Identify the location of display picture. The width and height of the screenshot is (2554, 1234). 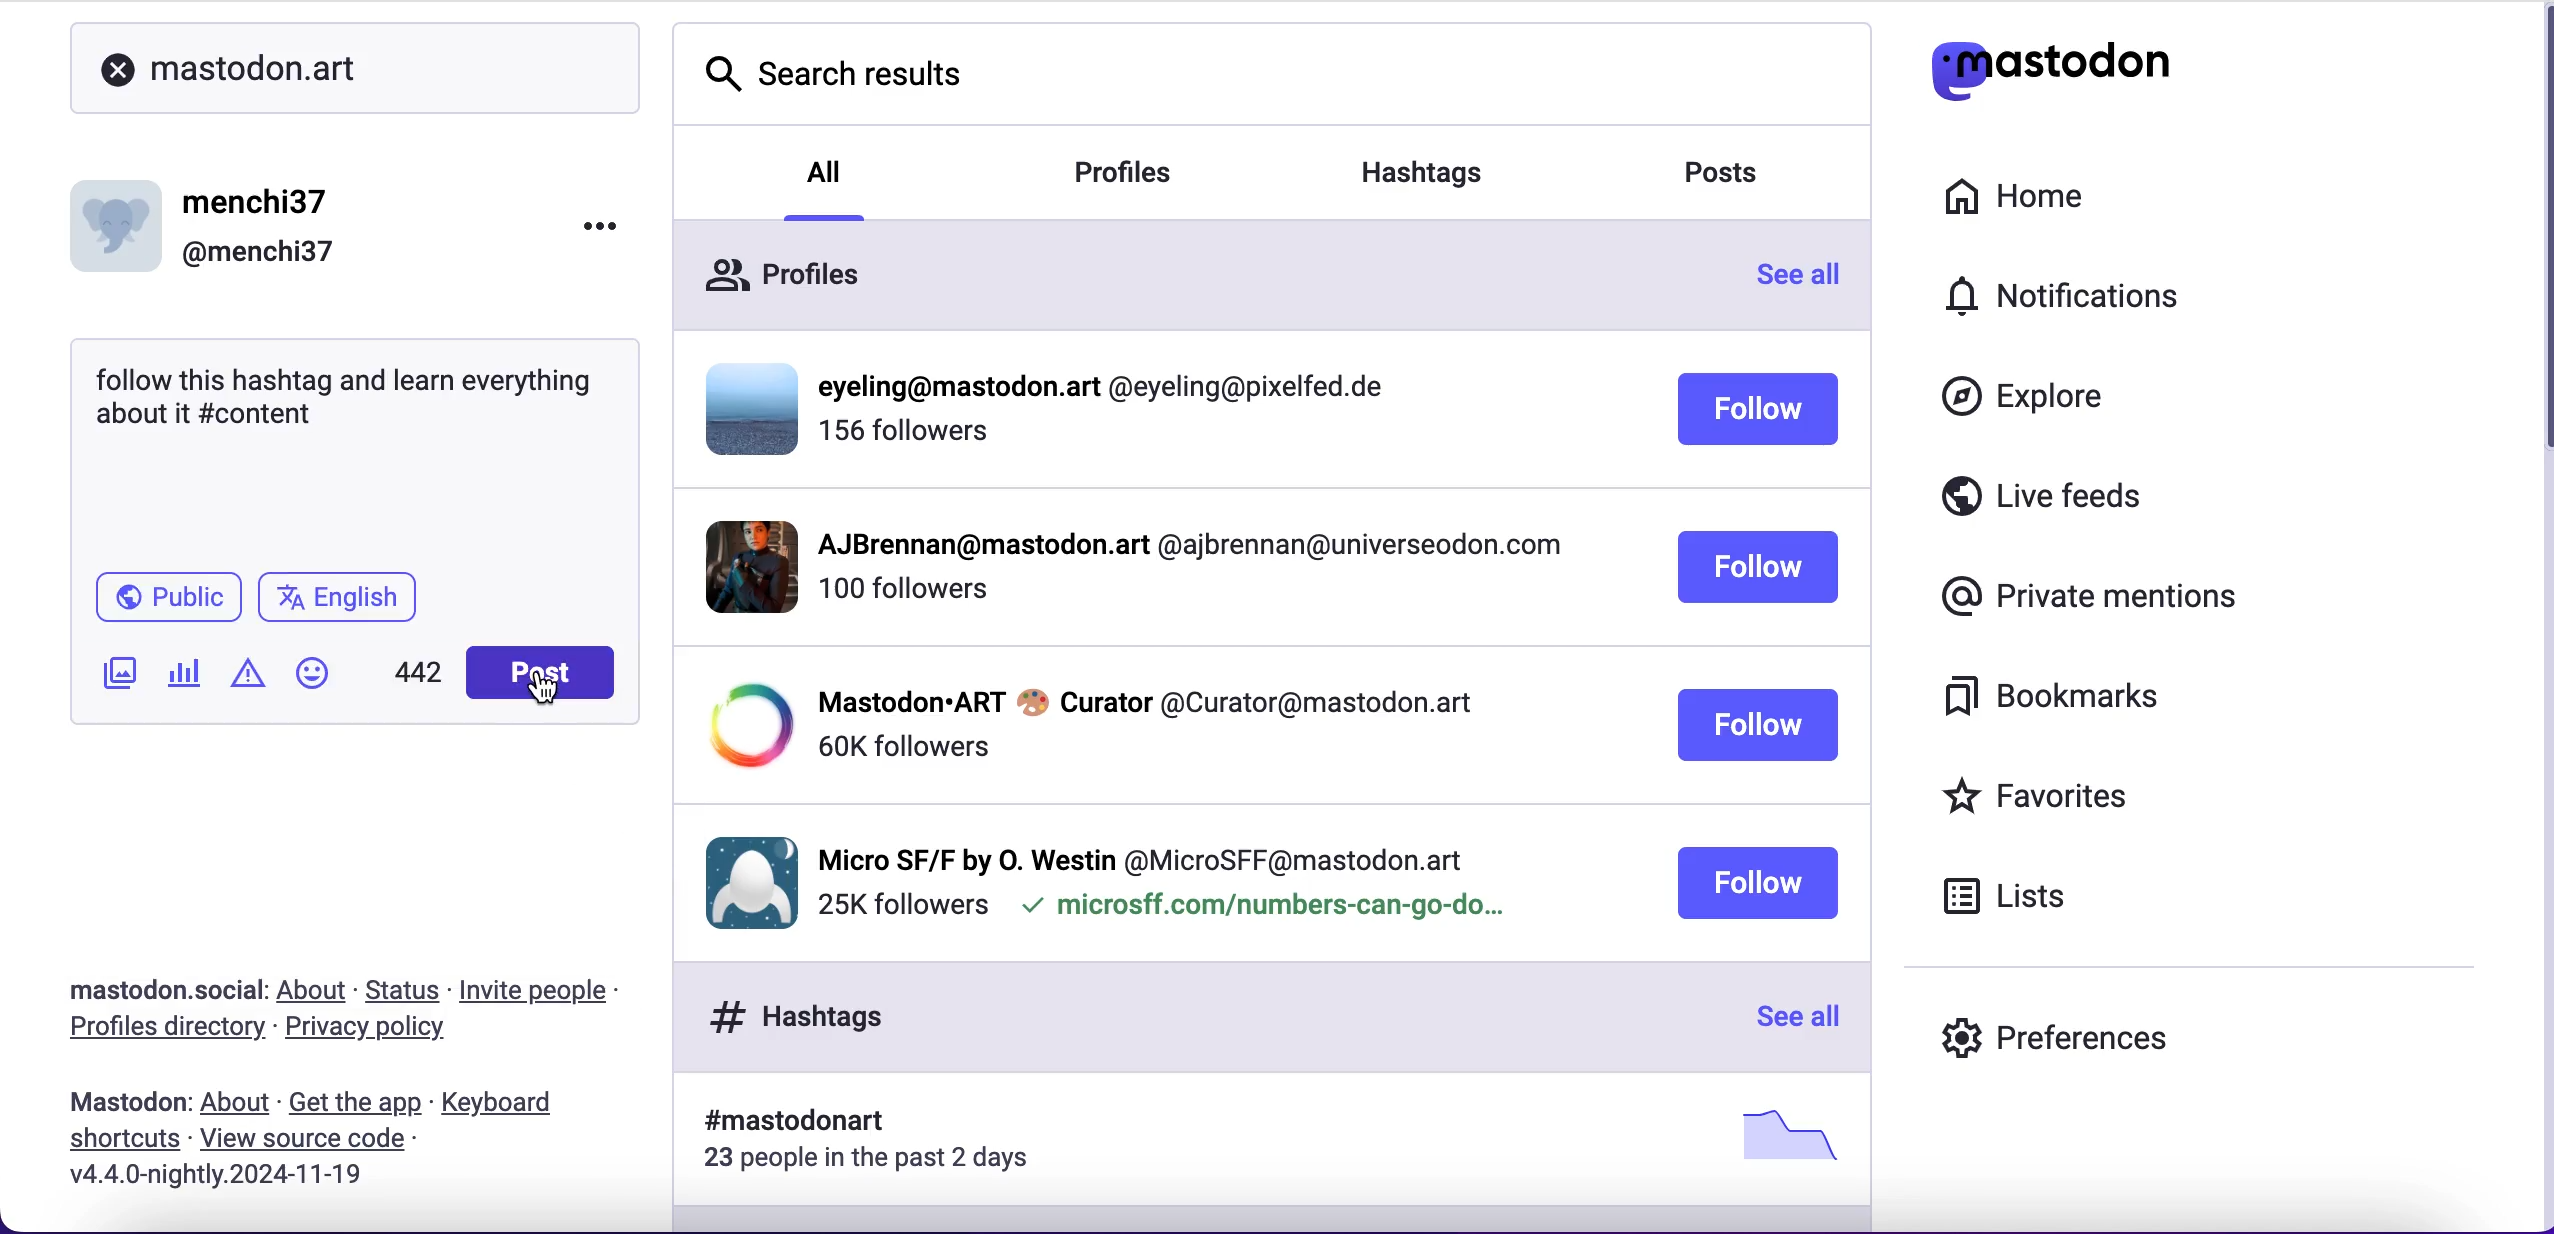
(120, 219).